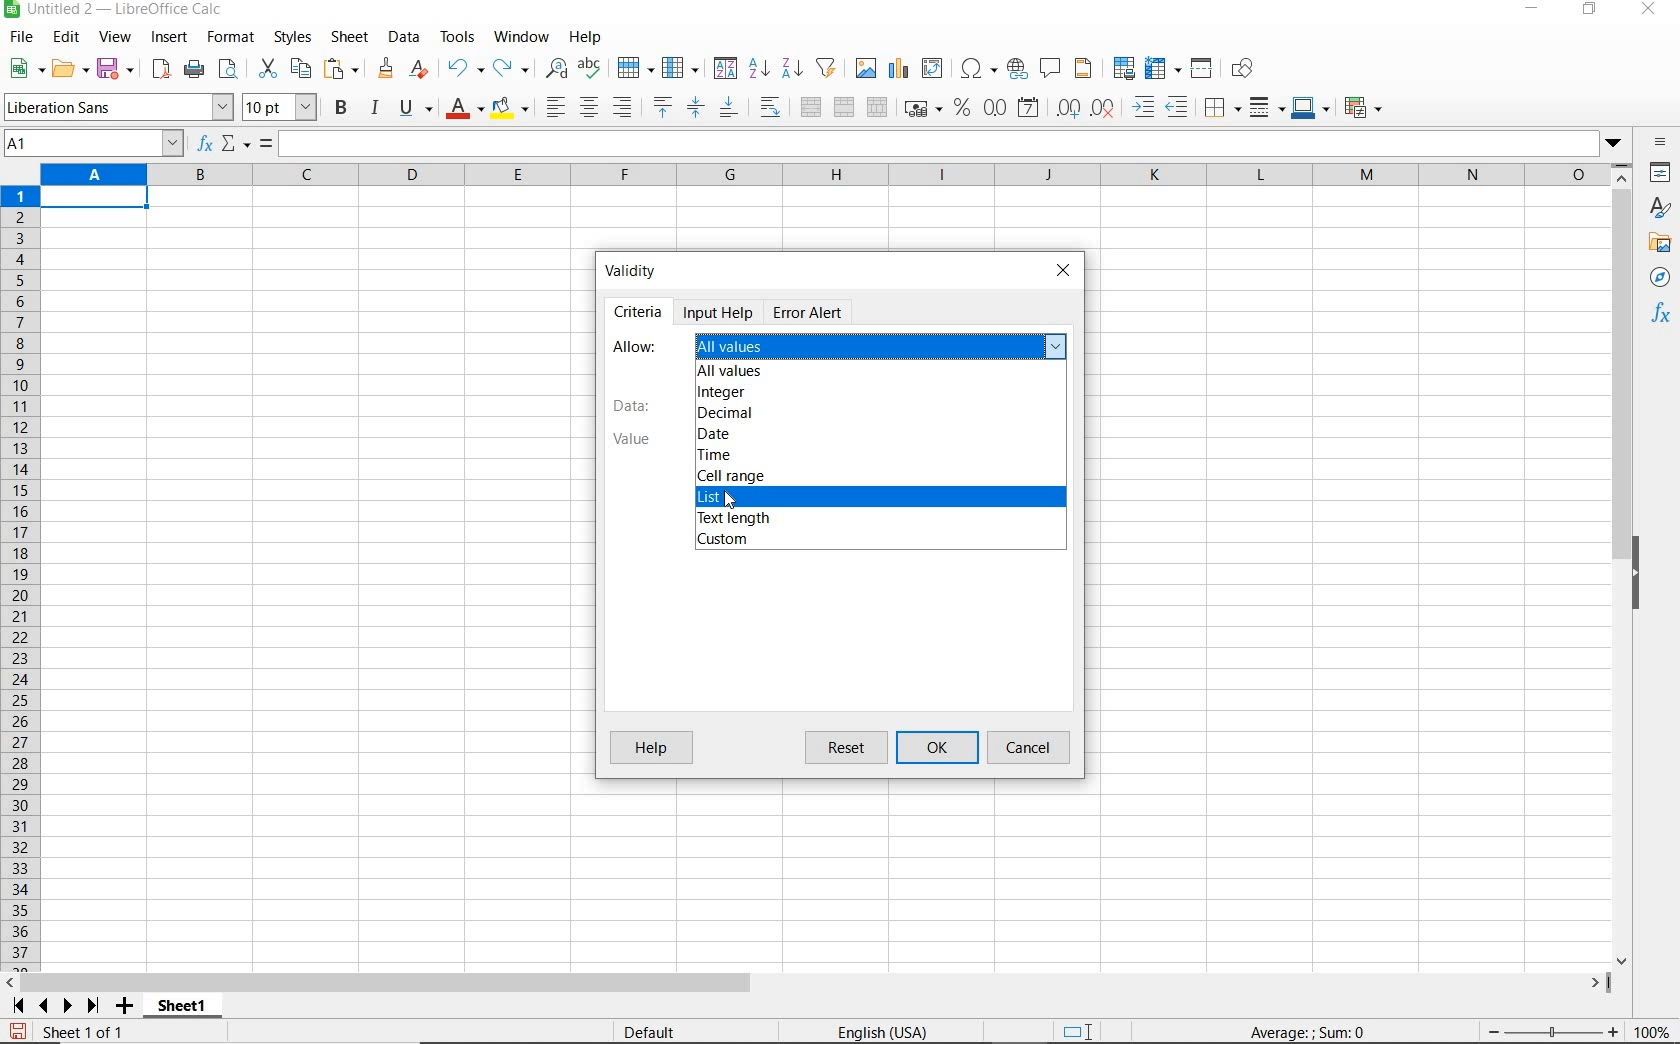 This screenshot has height=1044, width=1680. What do you see at coordinates (267, 69) in the screenshot?
I see `cut` at bounding box center [267, 69].